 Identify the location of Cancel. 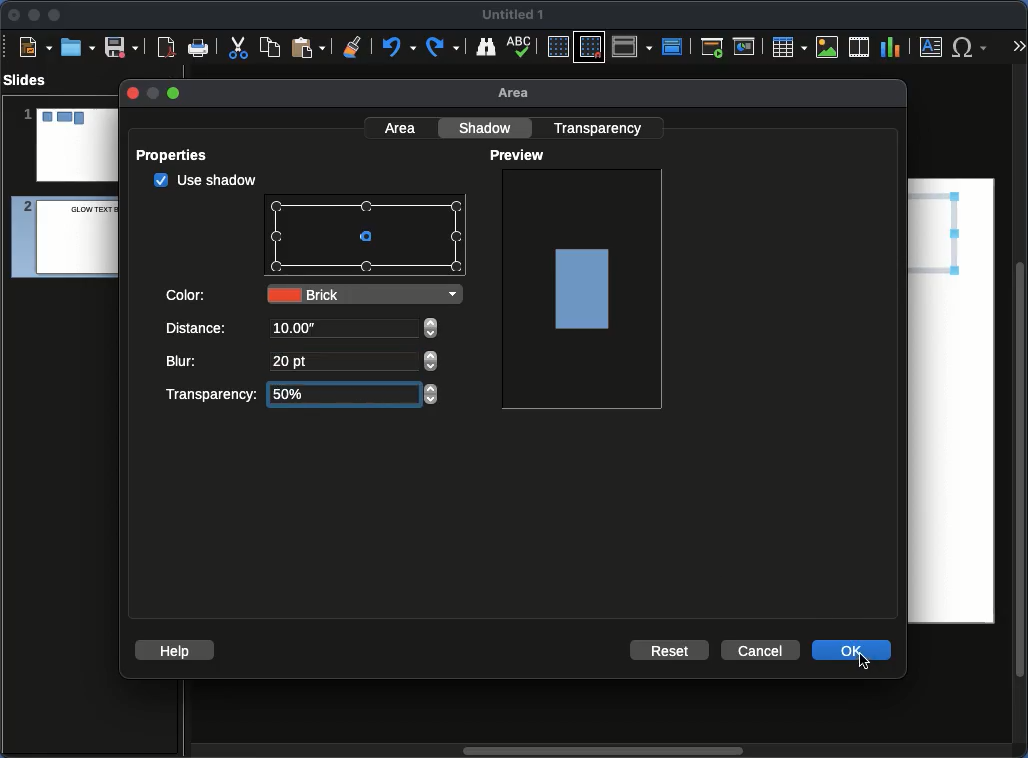
(759, 651).